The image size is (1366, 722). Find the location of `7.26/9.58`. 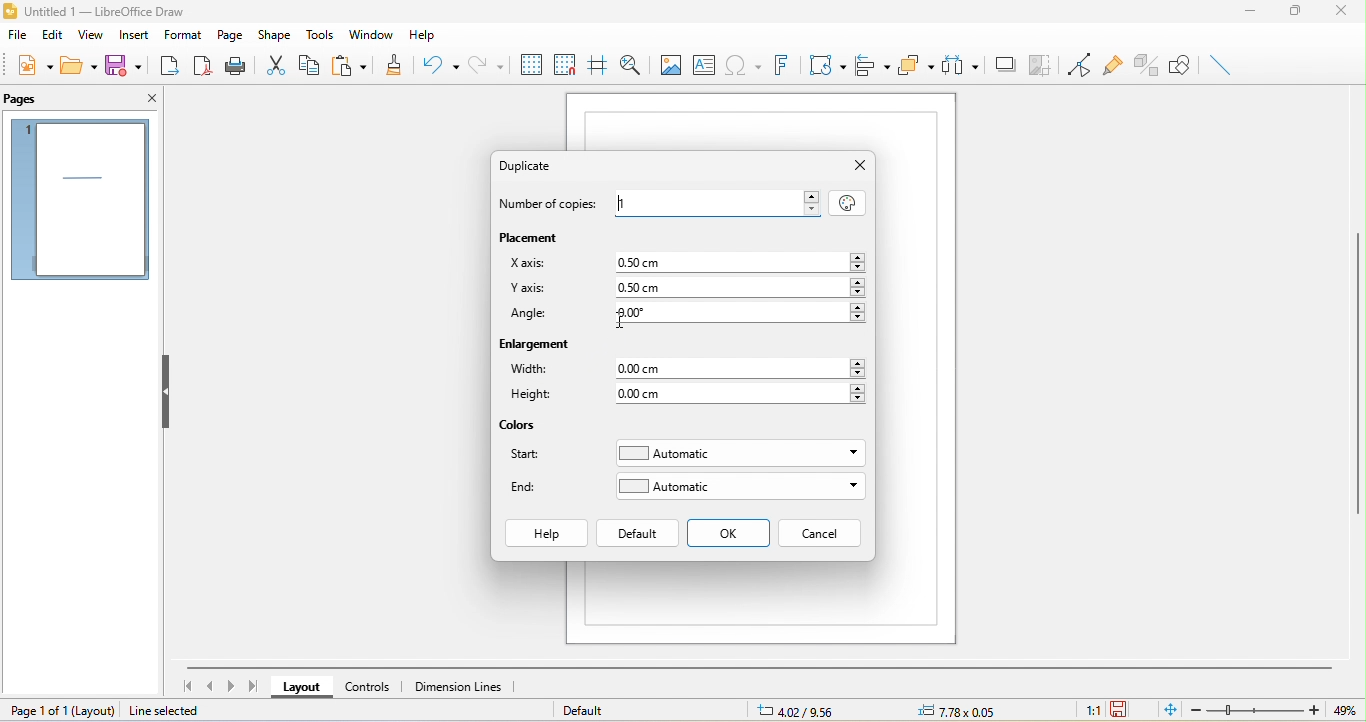

7.26/9.58 is located at coordinates (808, 711).